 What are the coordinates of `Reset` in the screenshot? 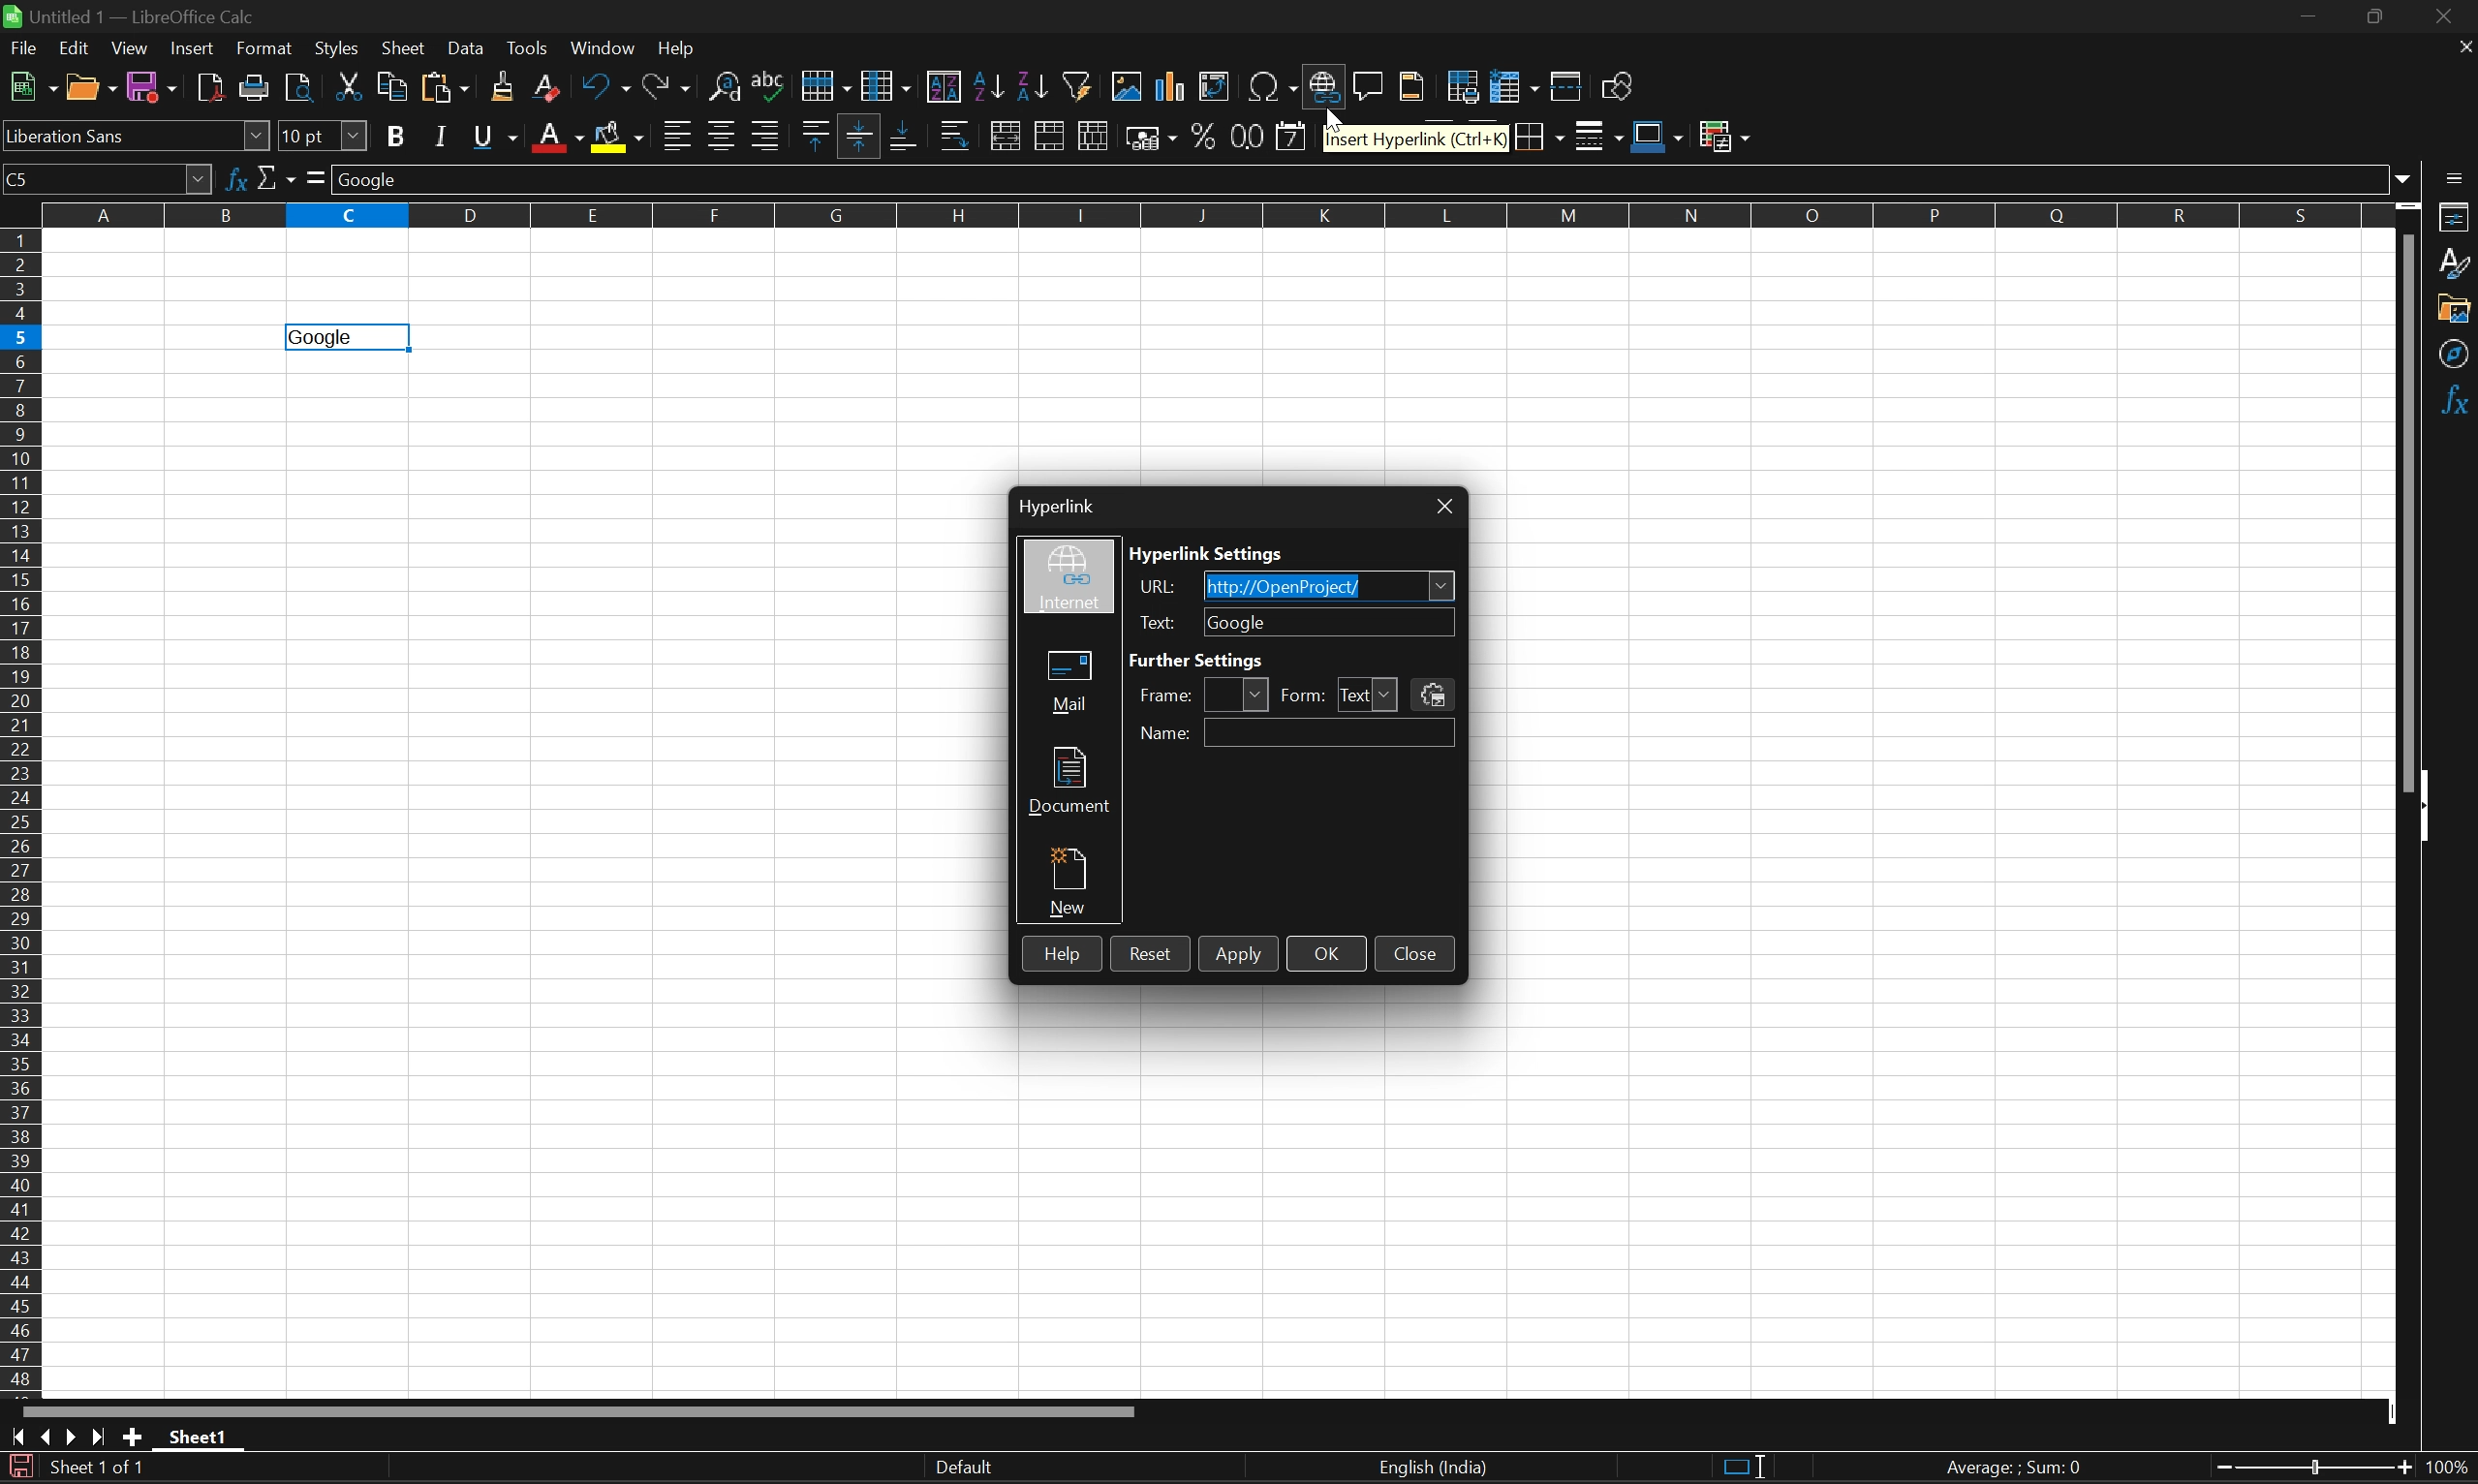 It's located at (1152, 955).